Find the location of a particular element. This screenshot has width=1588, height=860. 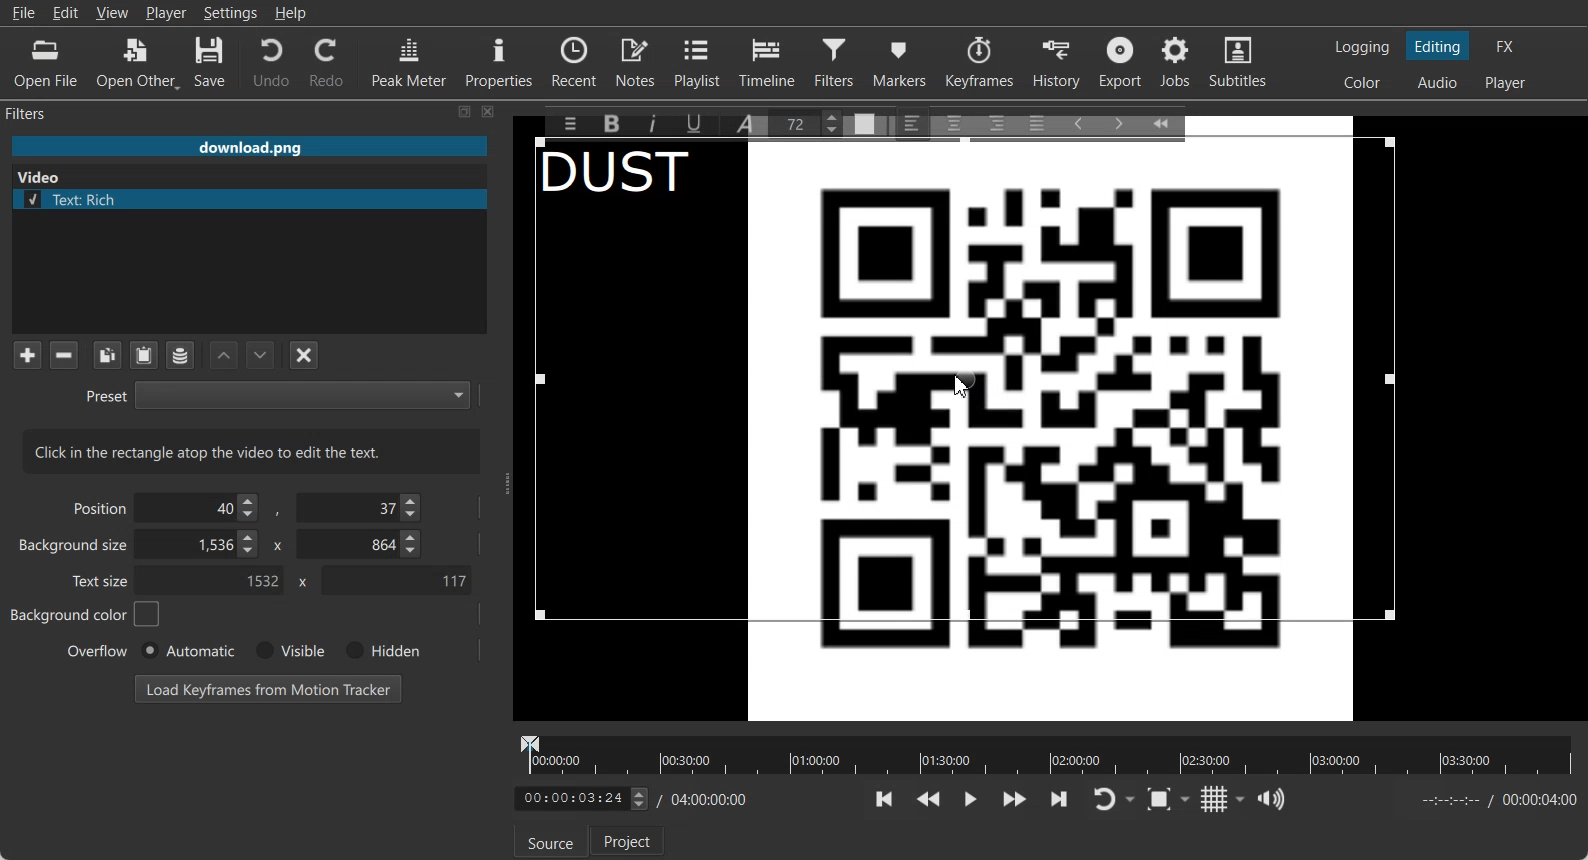

Toggle grid display on the player is located at coordinates (1215, 799).